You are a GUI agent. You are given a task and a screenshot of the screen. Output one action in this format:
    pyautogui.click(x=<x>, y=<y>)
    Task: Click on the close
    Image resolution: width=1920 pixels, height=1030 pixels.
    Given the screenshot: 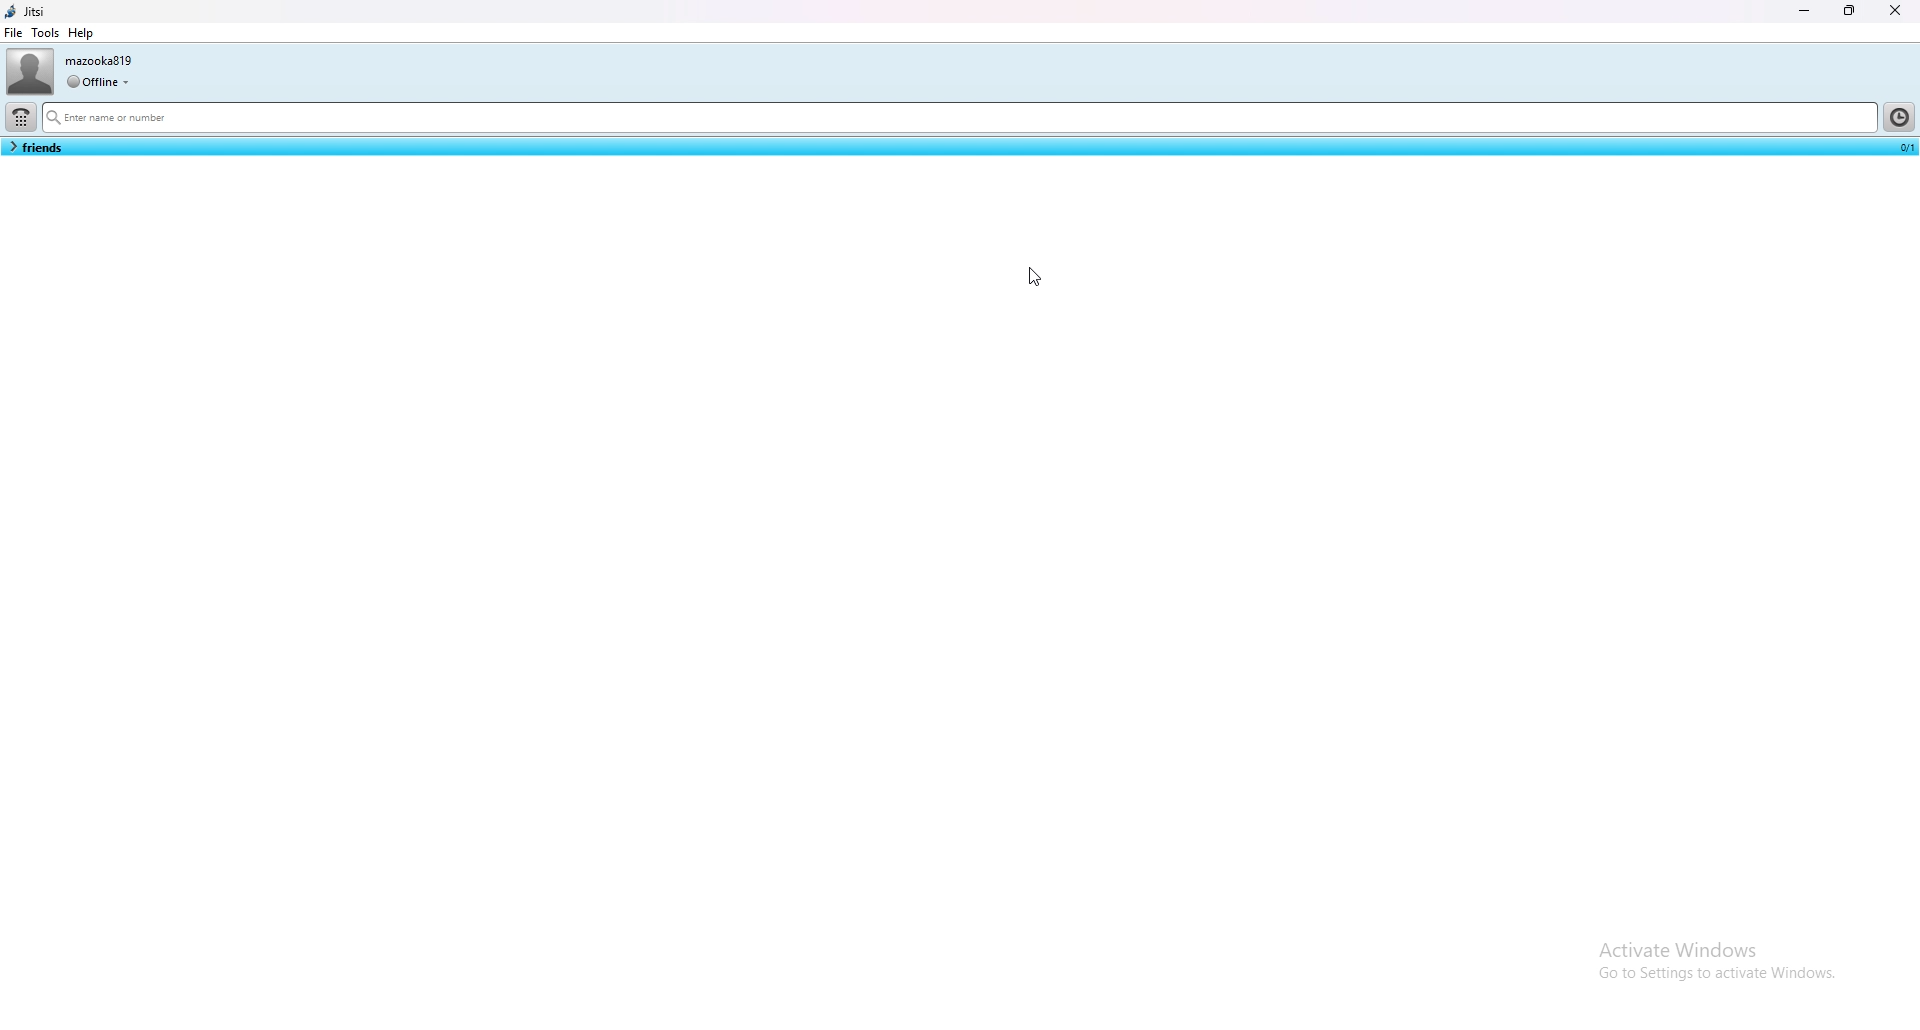 What is the action you would take?
    pyautogui.click(x=1895, y=10)
    